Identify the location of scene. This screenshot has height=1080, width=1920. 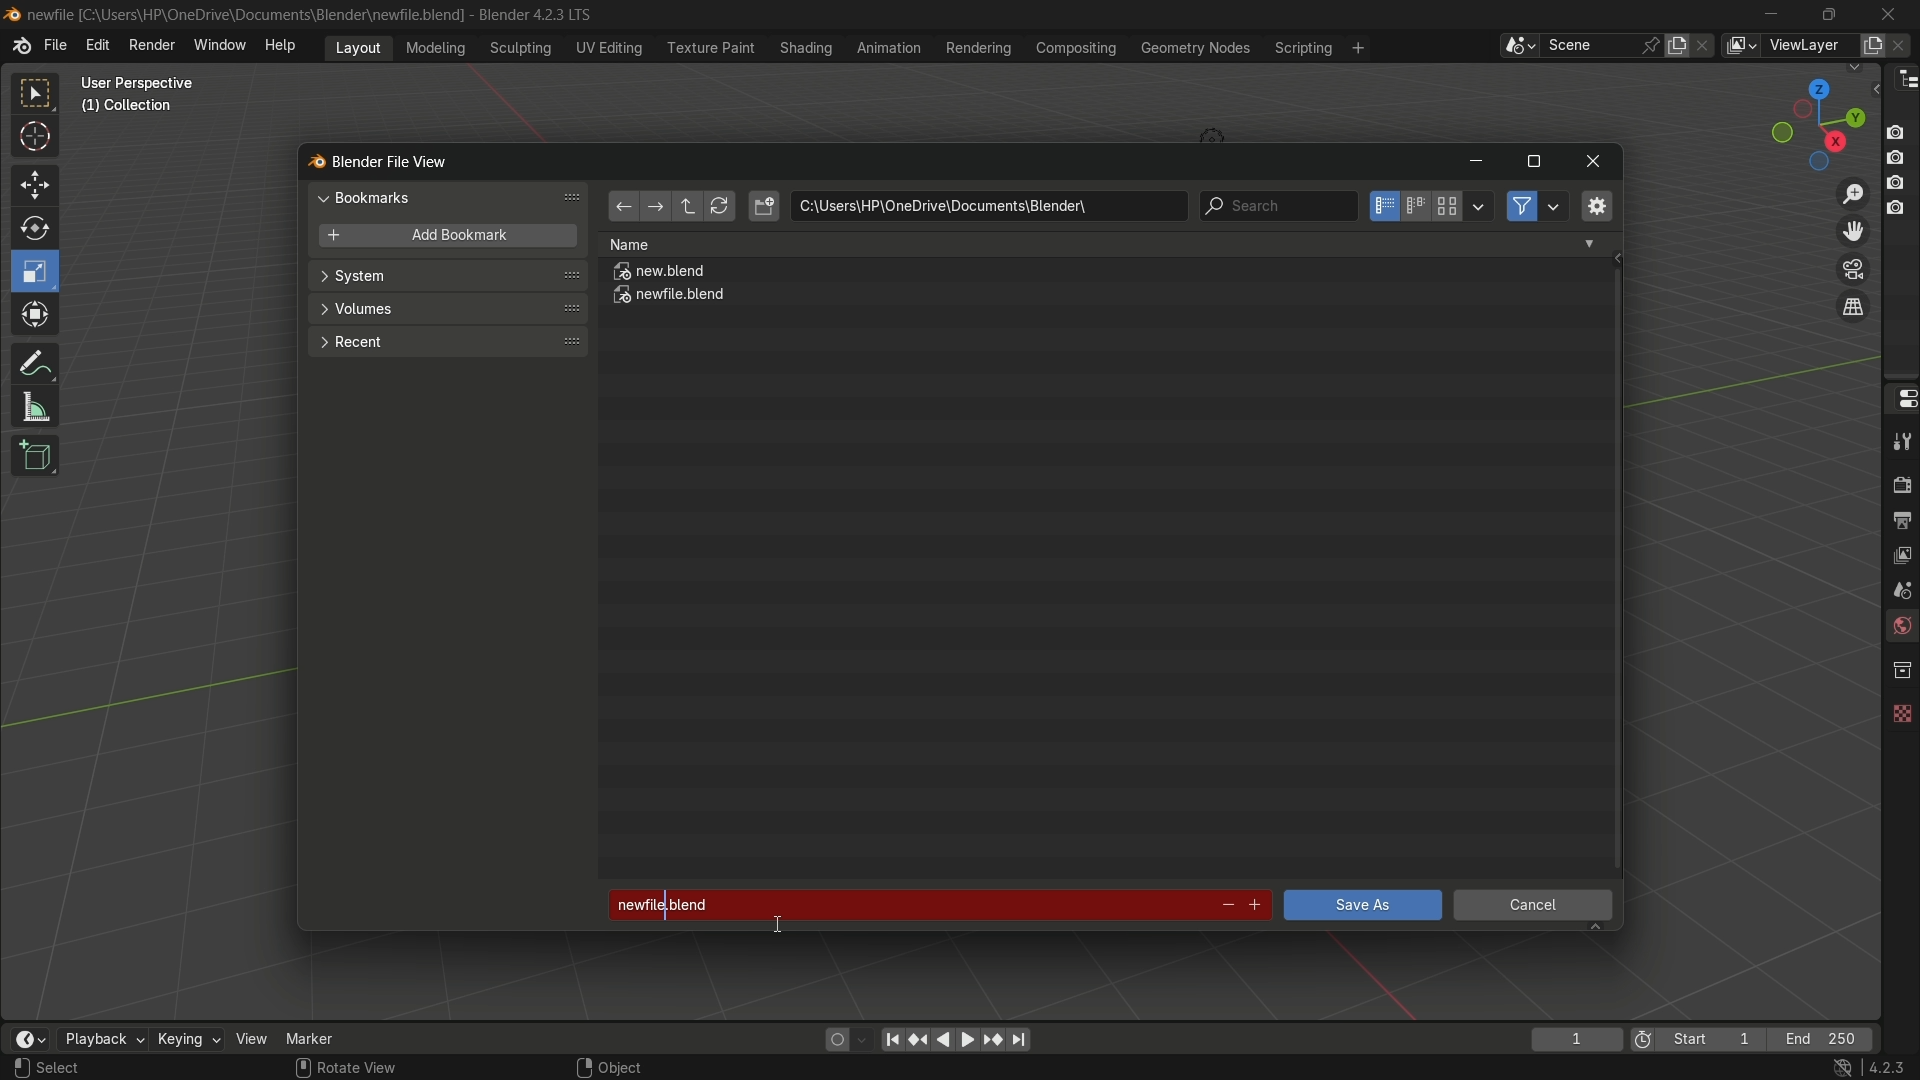
(1898, 589).